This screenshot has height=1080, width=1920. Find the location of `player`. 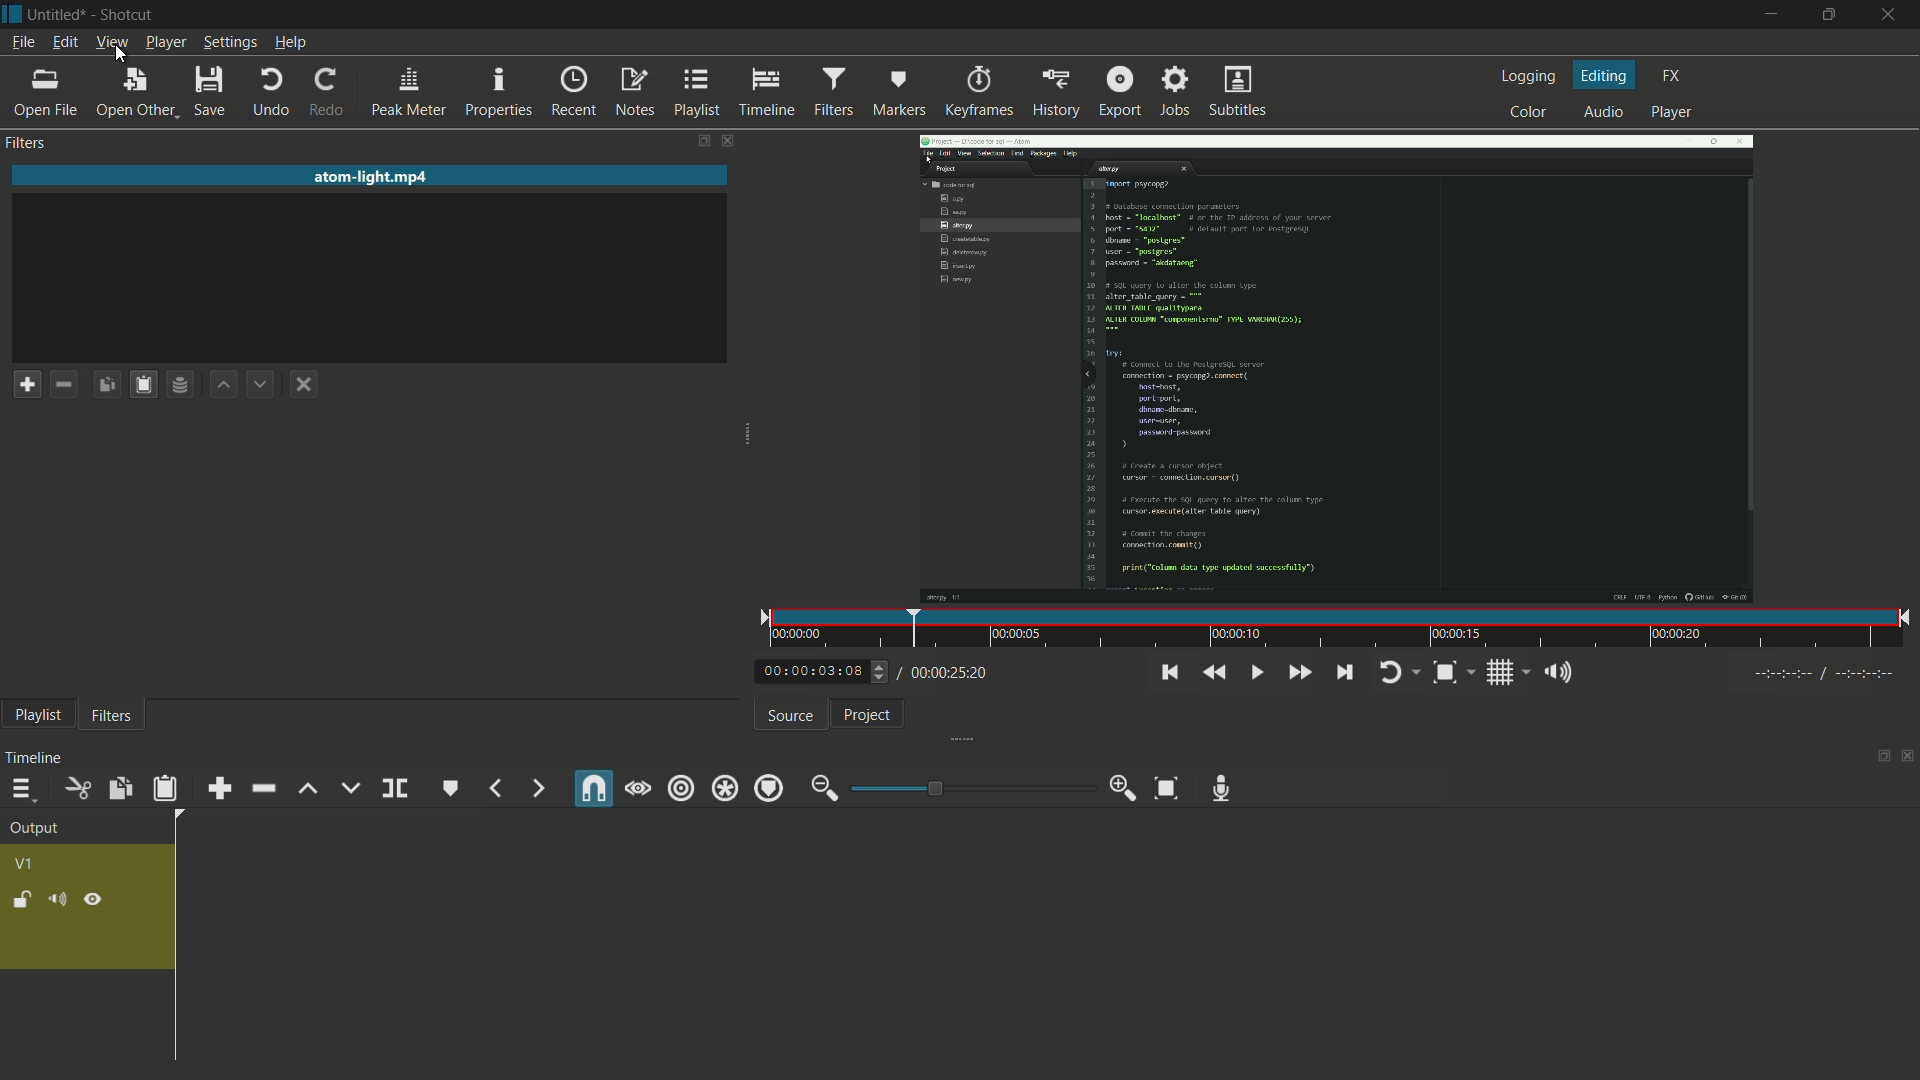

player is located at coordinates (1670, 112).